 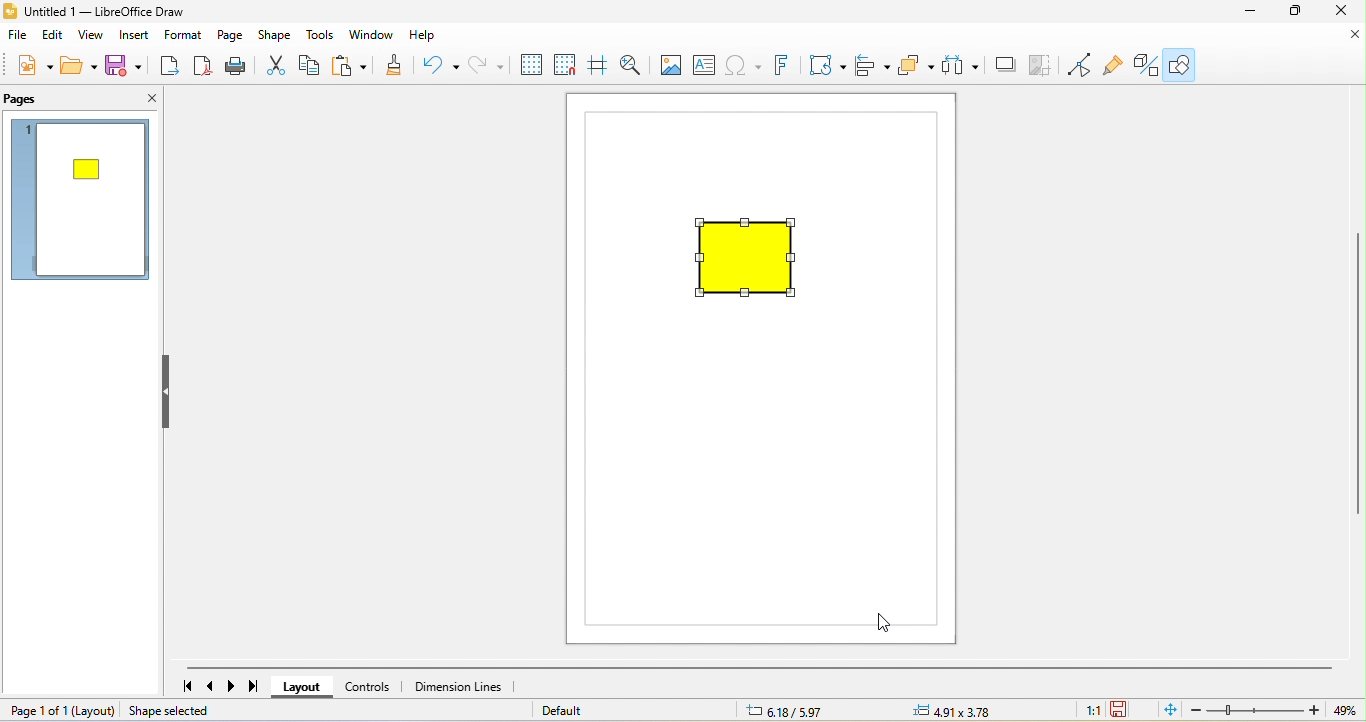 I want to click on fit page to current window, so click(x=1167, y=711).